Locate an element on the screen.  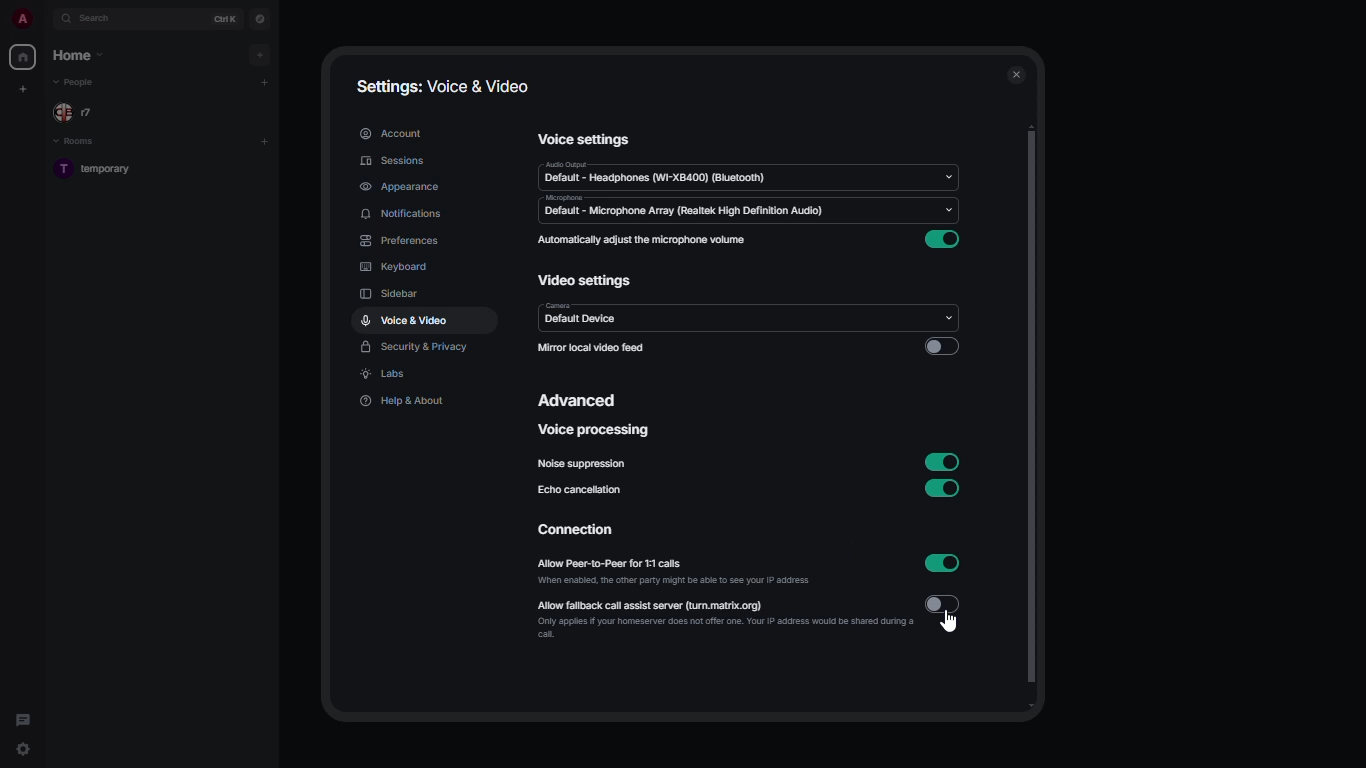
enabled is located at coordinates (942, 461).